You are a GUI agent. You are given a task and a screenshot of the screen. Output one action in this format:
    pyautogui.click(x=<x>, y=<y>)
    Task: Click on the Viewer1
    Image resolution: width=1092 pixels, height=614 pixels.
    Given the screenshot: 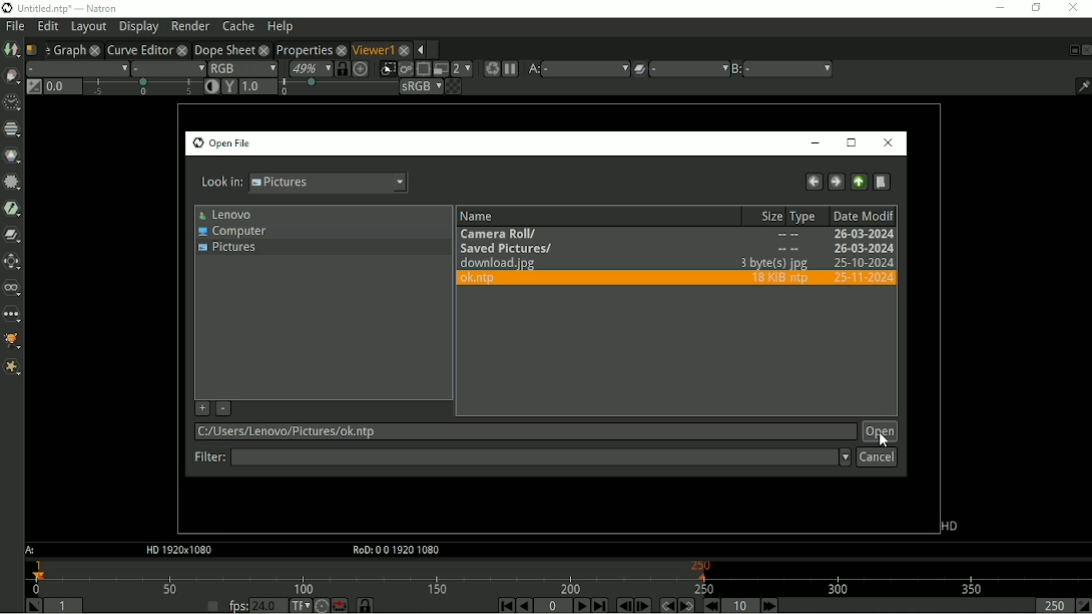 What is the action you would take?
    pyautogui.click(x=372, y=49)
    